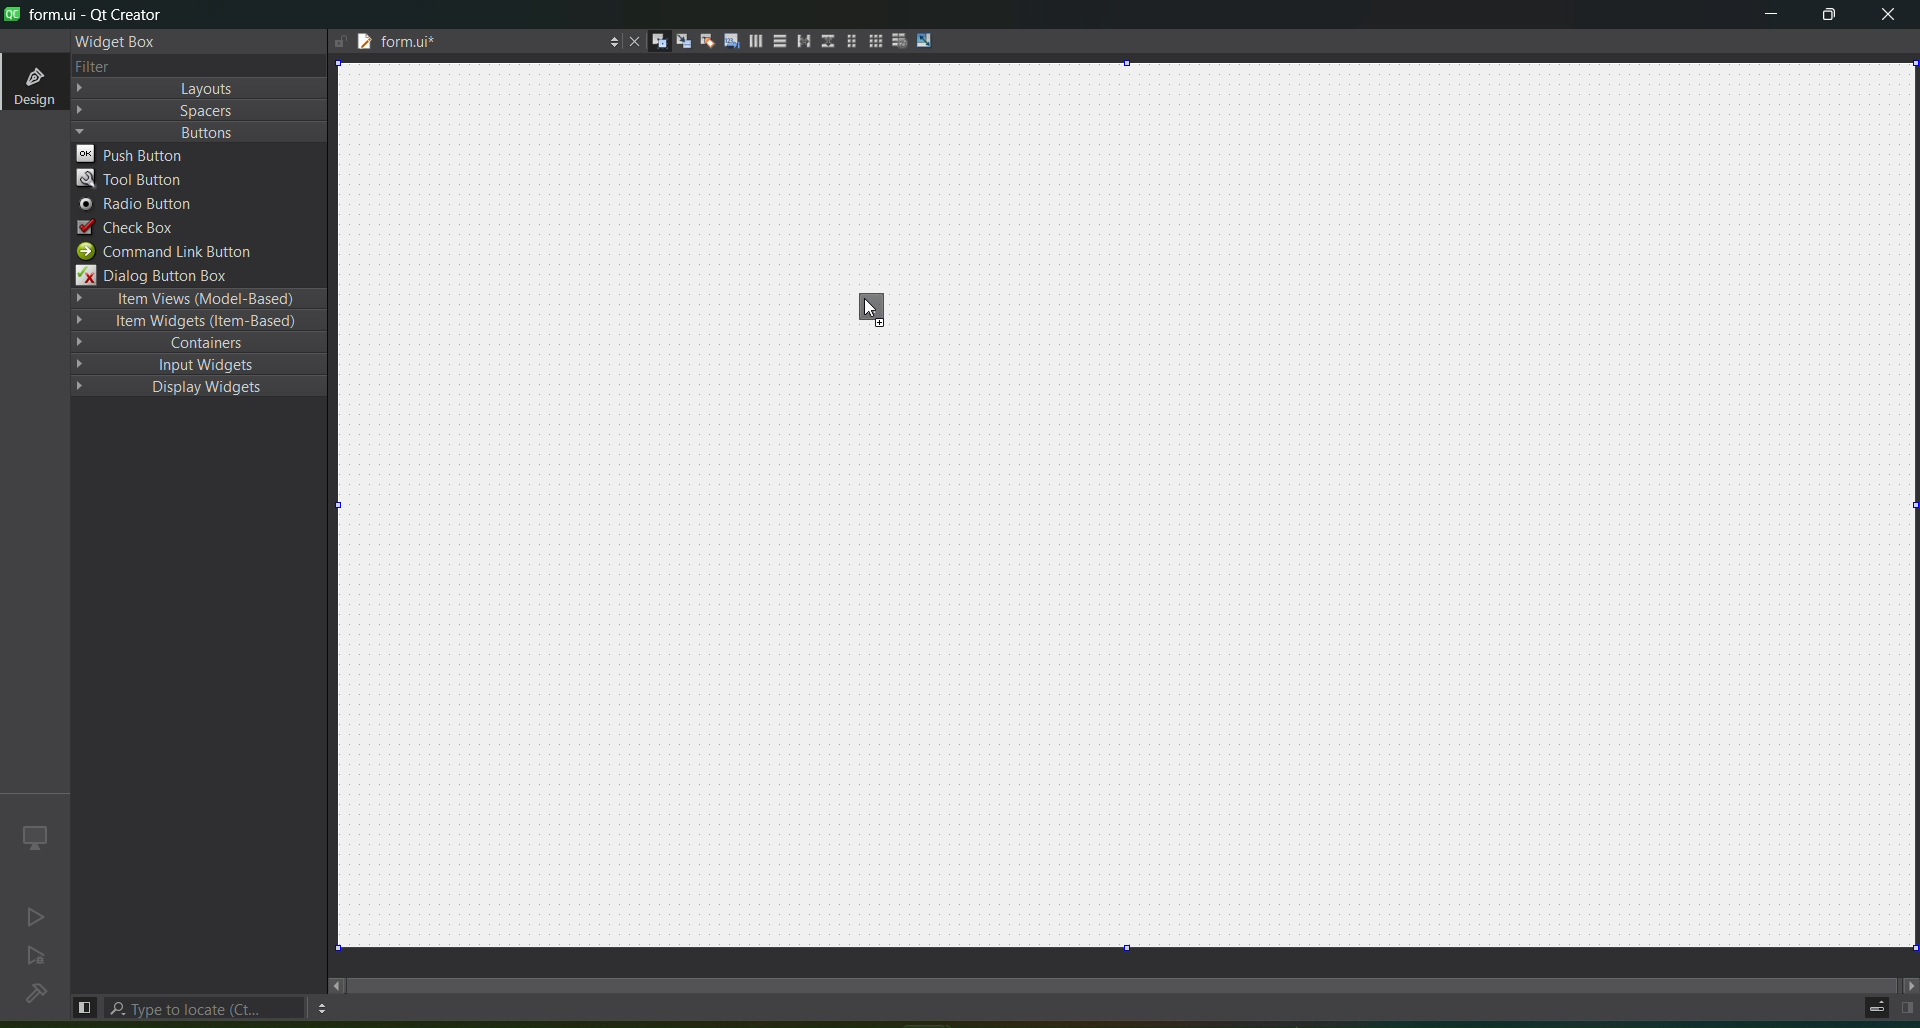  Describe the element at coordinates (706, 39) in the screenshot. I see `edit buddies` at that location.